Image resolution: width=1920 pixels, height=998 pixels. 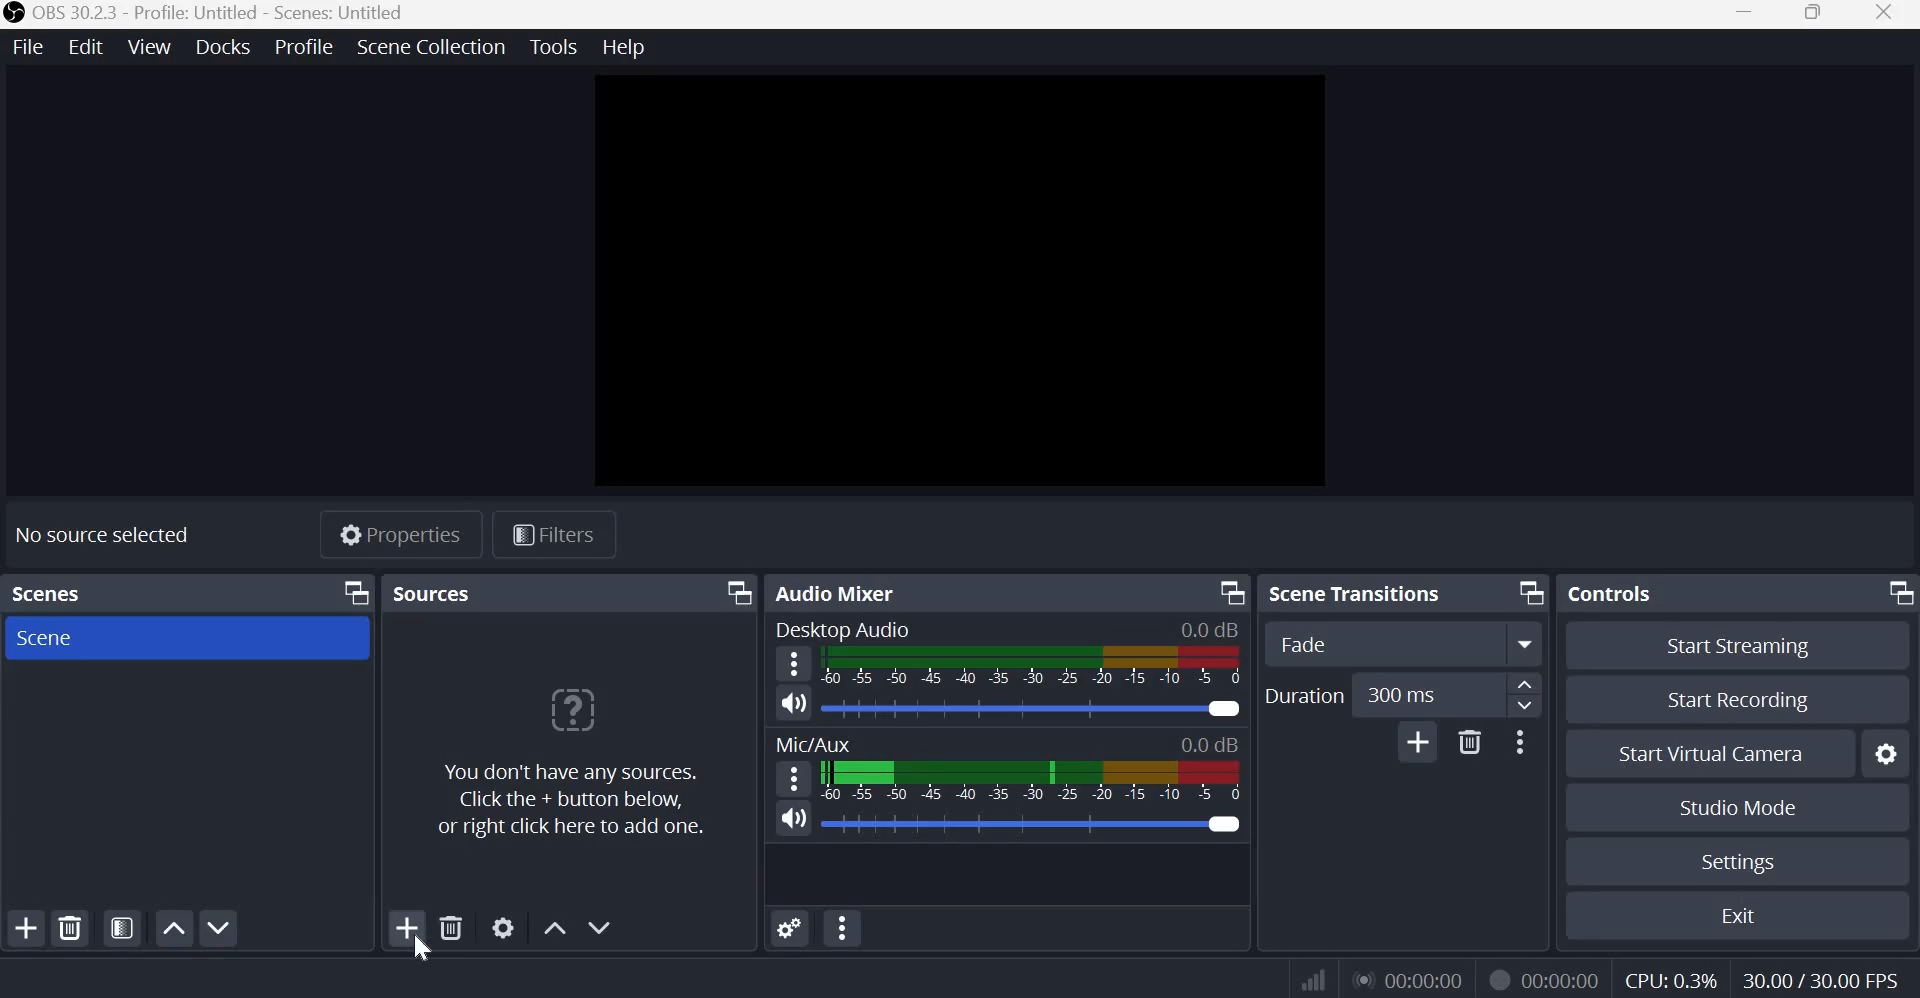 What do you see at coordinates (1736, 862) in the screenshot?
I see `Settings` at bounding box center [1736, 862].